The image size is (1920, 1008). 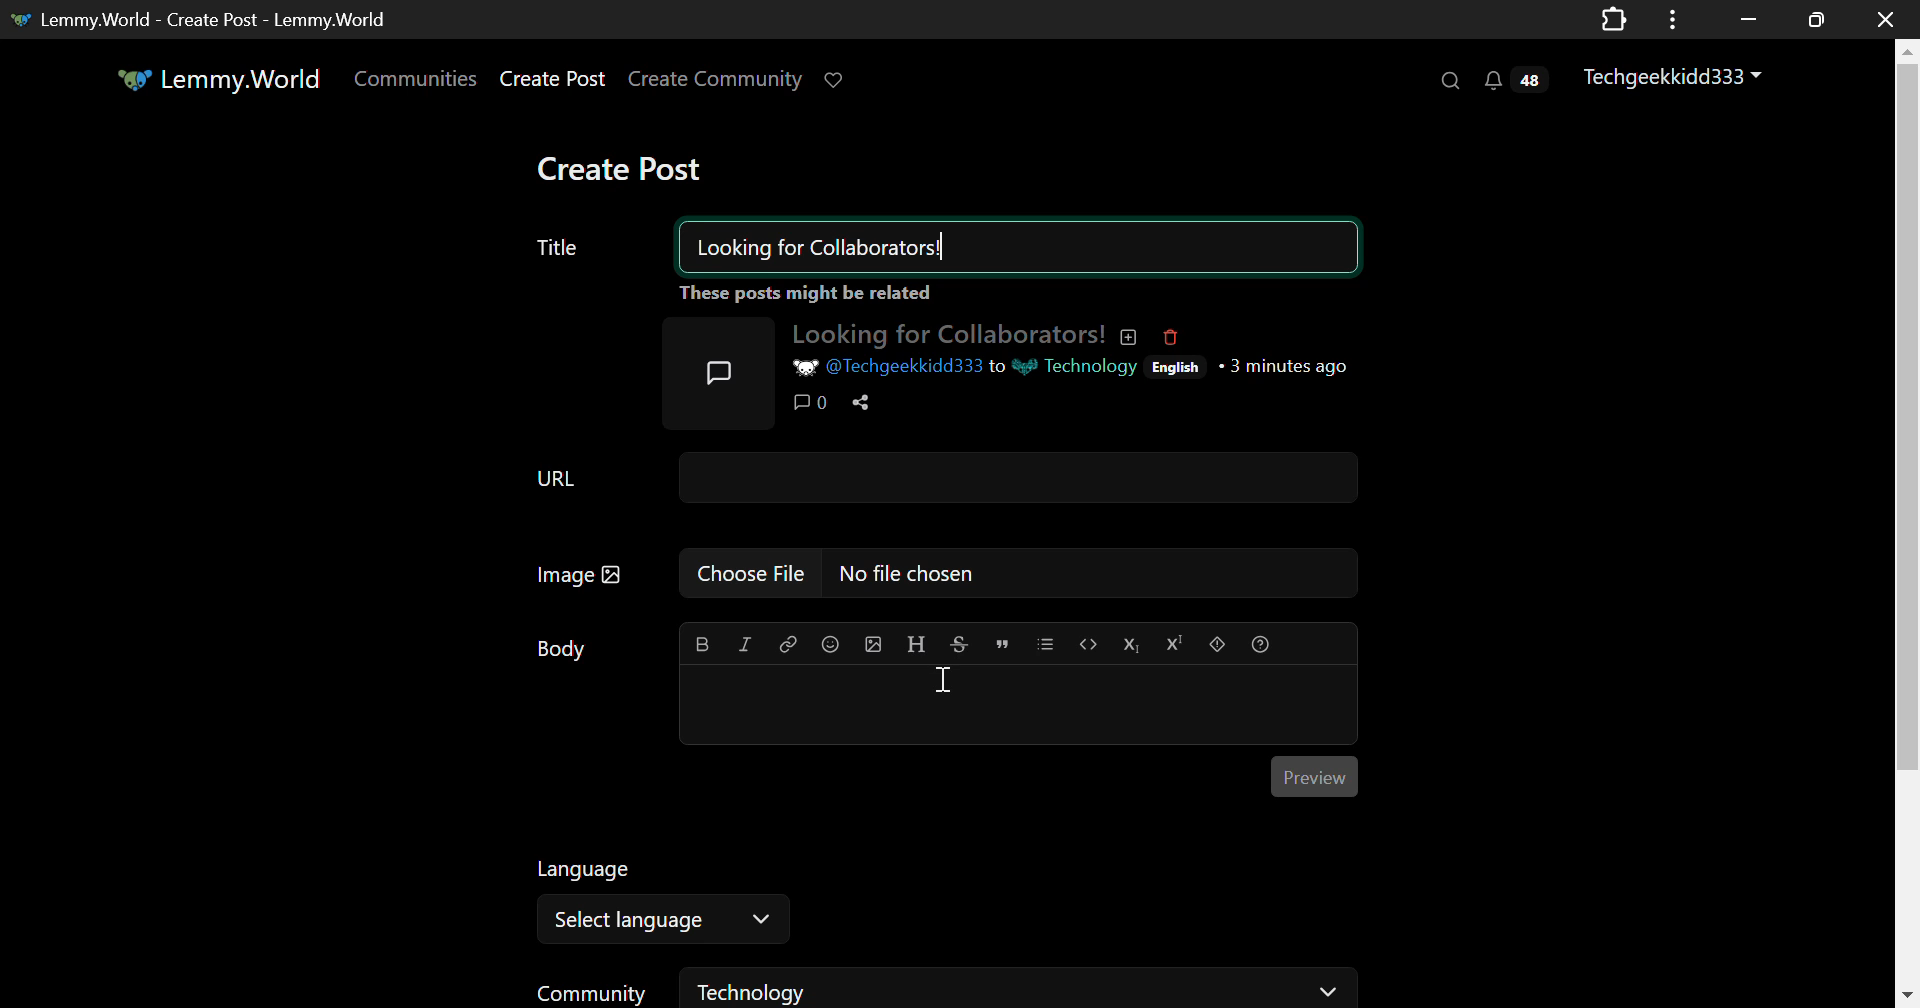 I want to click on Post Icon, so click(x=716, y=366).